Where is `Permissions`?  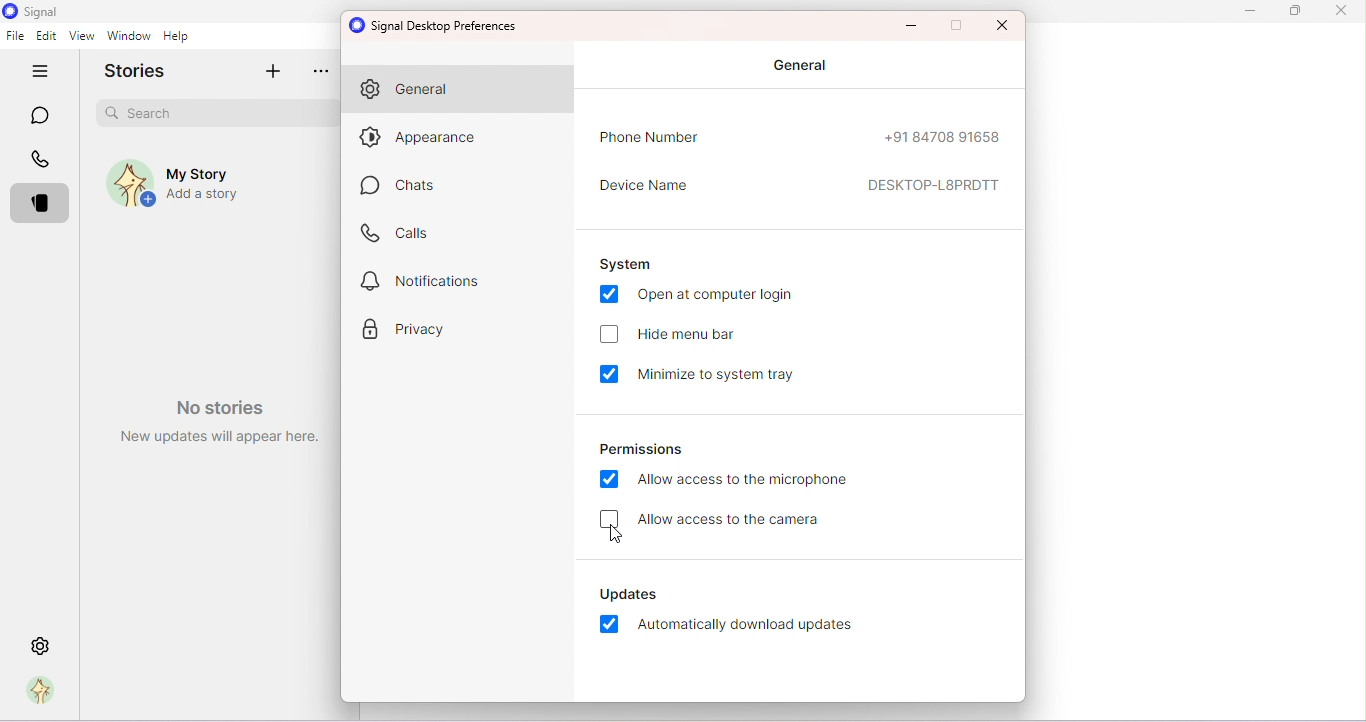 Permissions is located at coordinates (639, 446).